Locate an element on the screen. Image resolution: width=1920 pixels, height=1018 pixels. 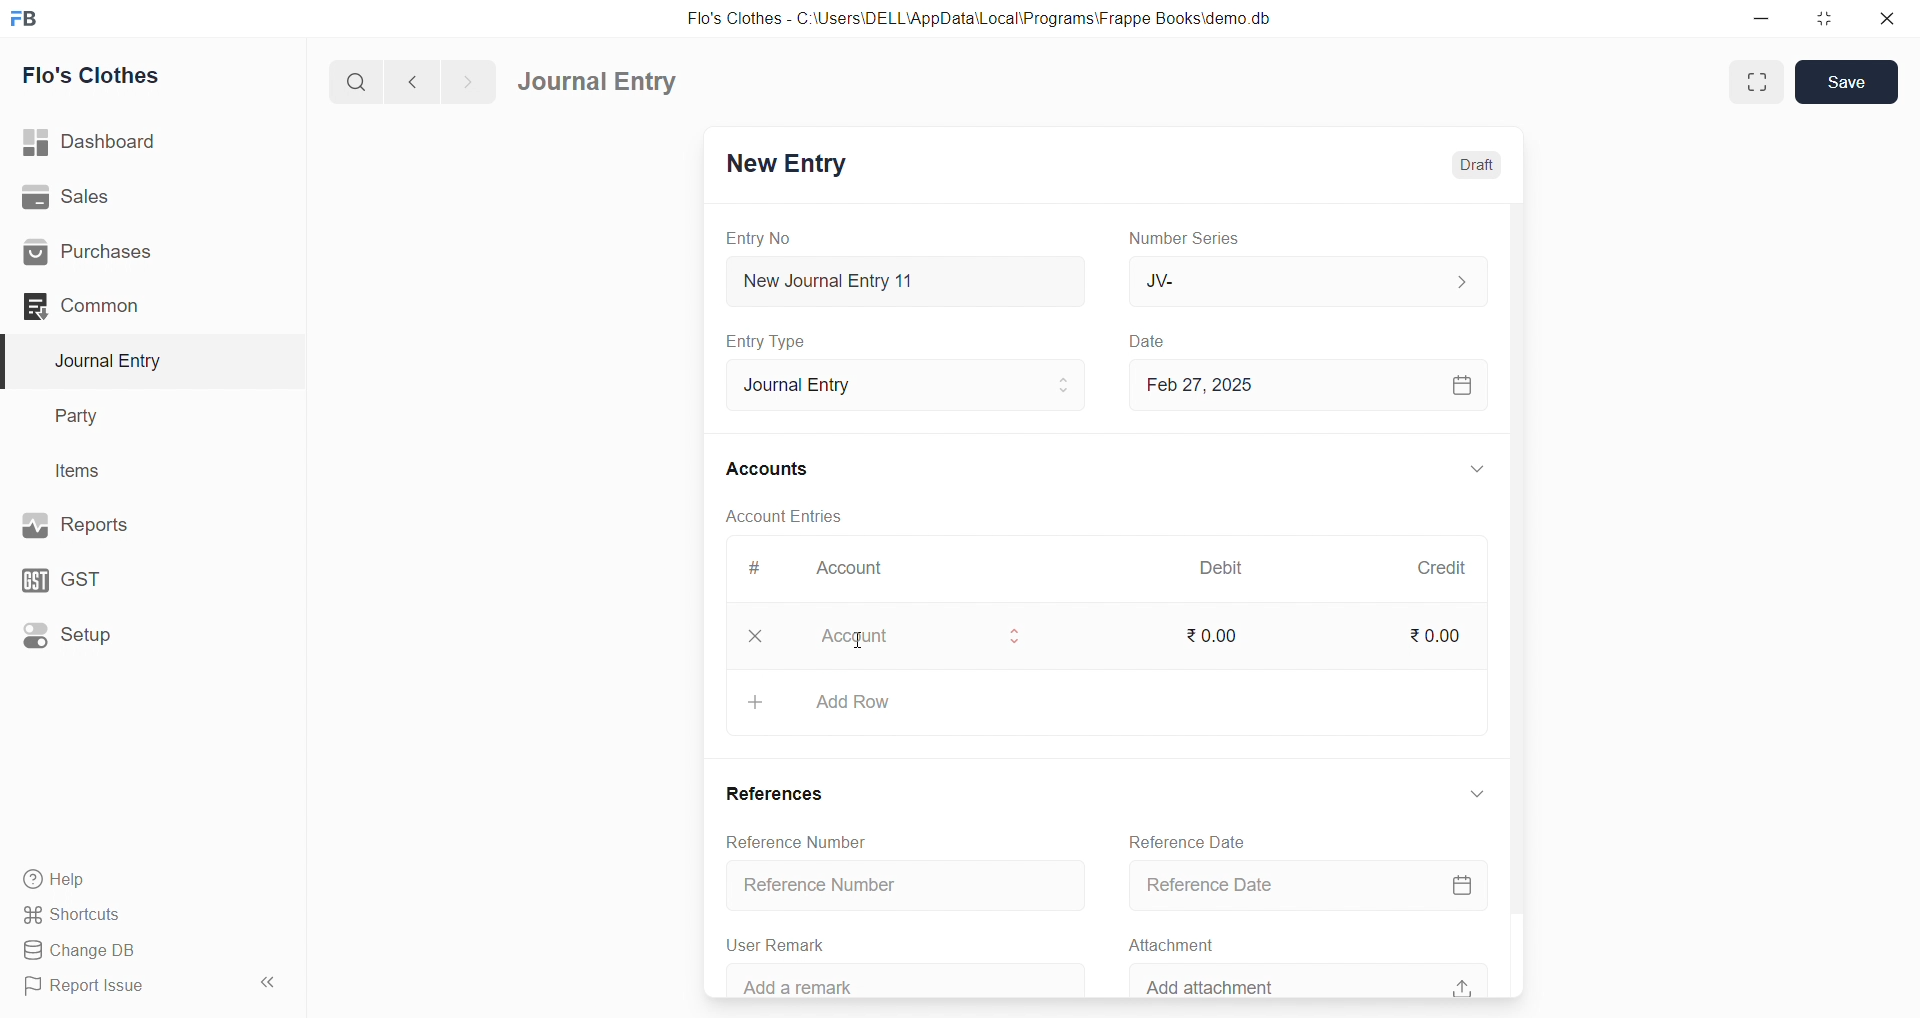
cursor is located at coordinates (865, 651).